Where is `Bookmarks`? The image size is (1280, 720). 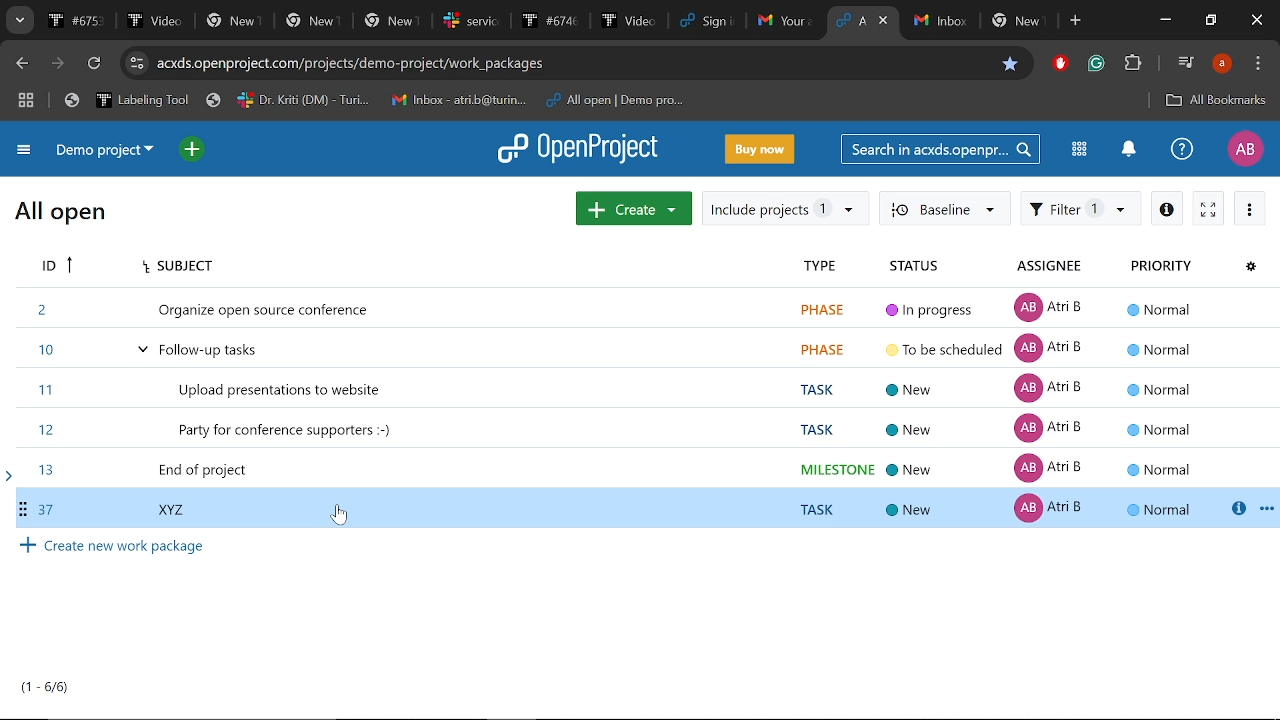
Bookmarks is located at coordinates (374, 101).